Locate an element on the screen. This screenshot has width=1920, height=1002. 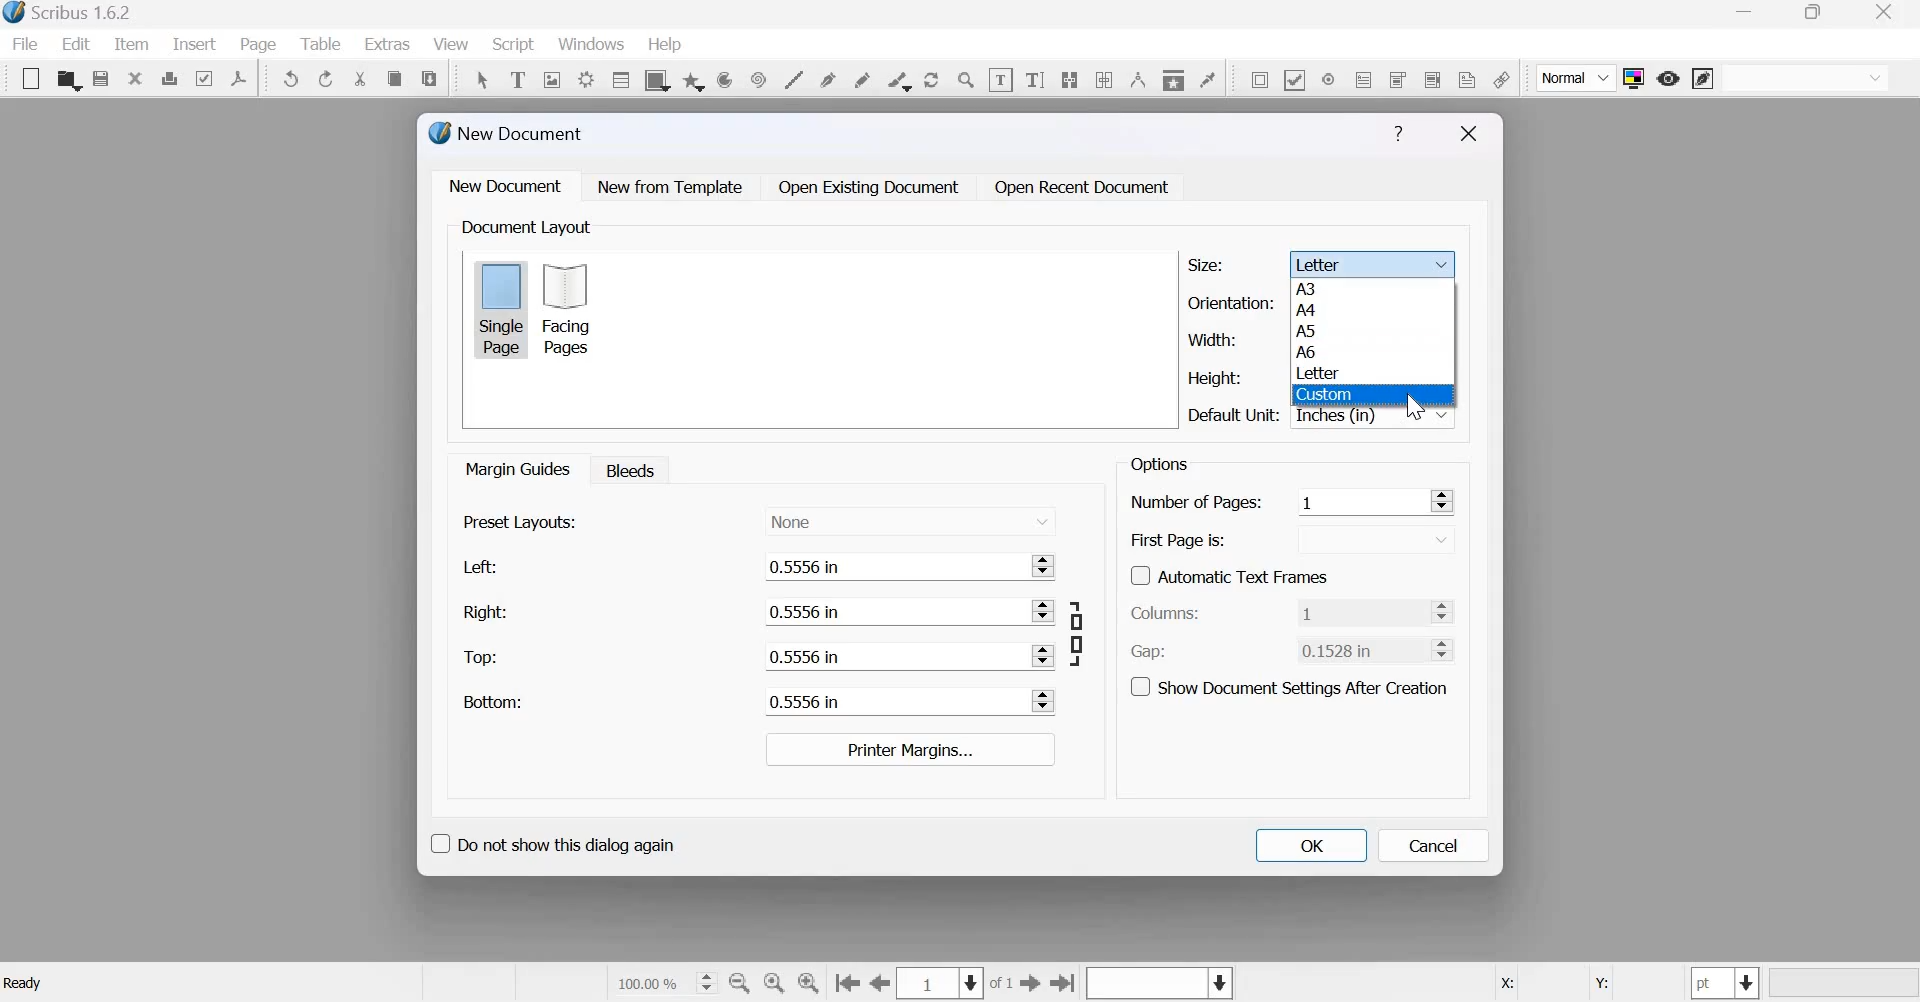
Ready is located at coordinates (26, 983).